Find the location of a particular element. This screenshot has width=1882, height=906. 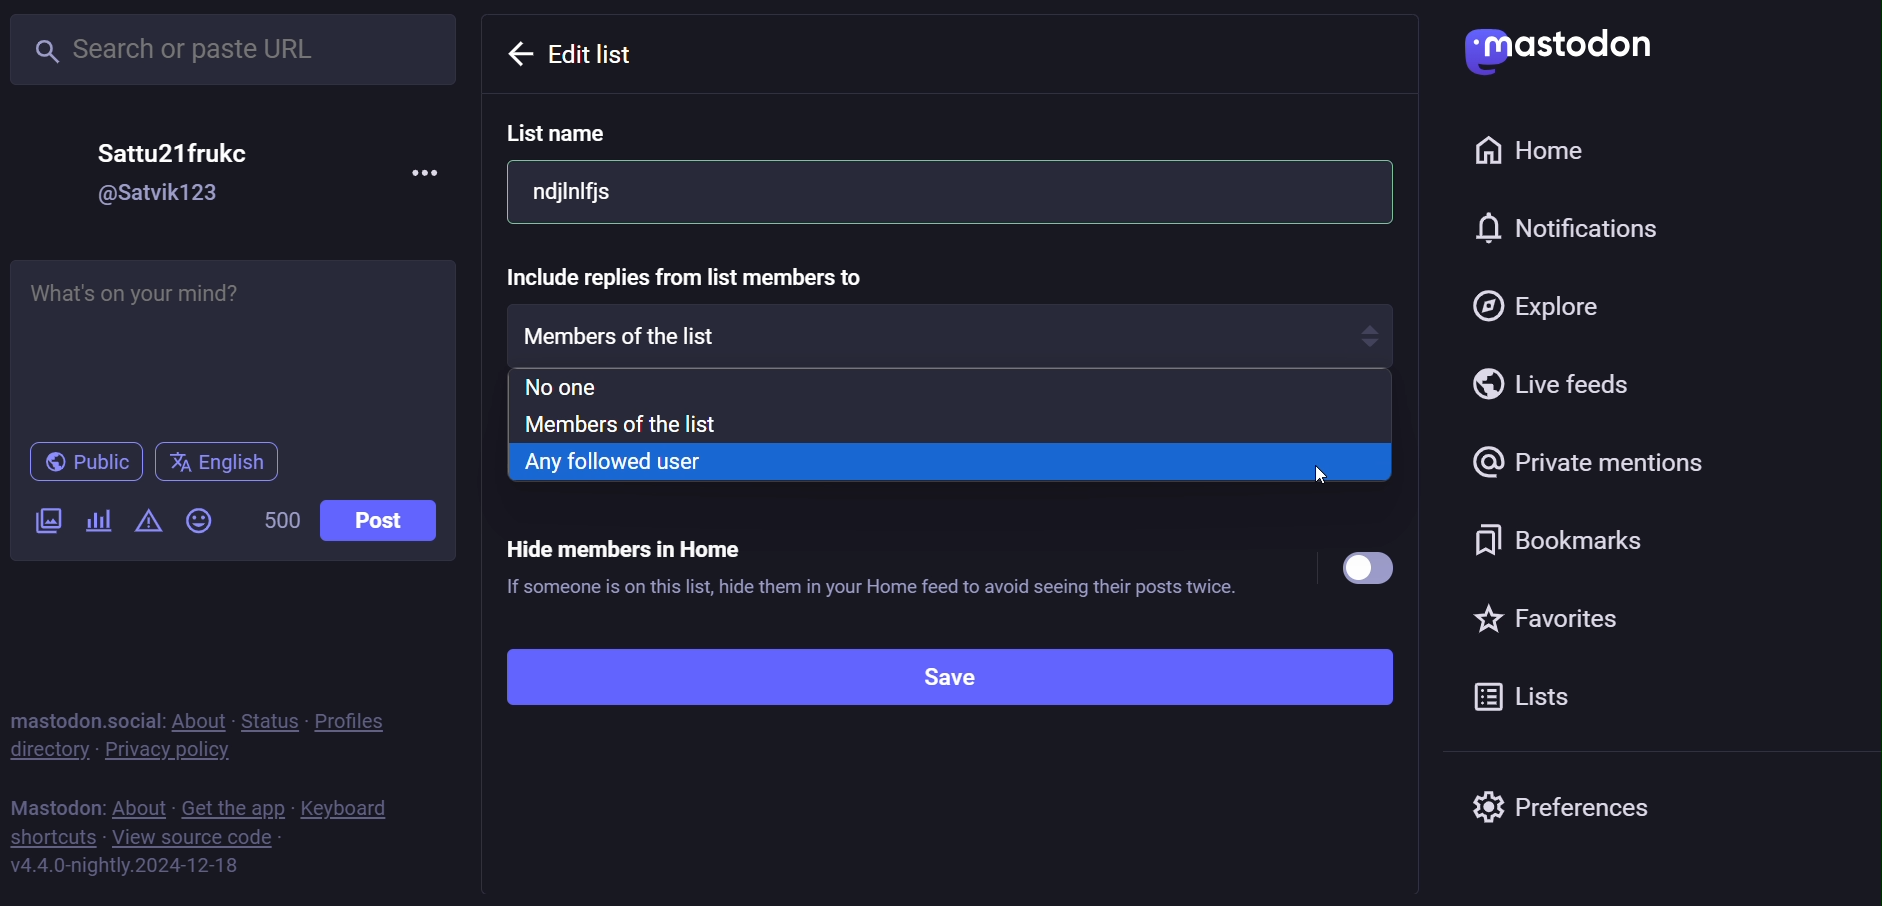

save is located at coordinates (928, 677).